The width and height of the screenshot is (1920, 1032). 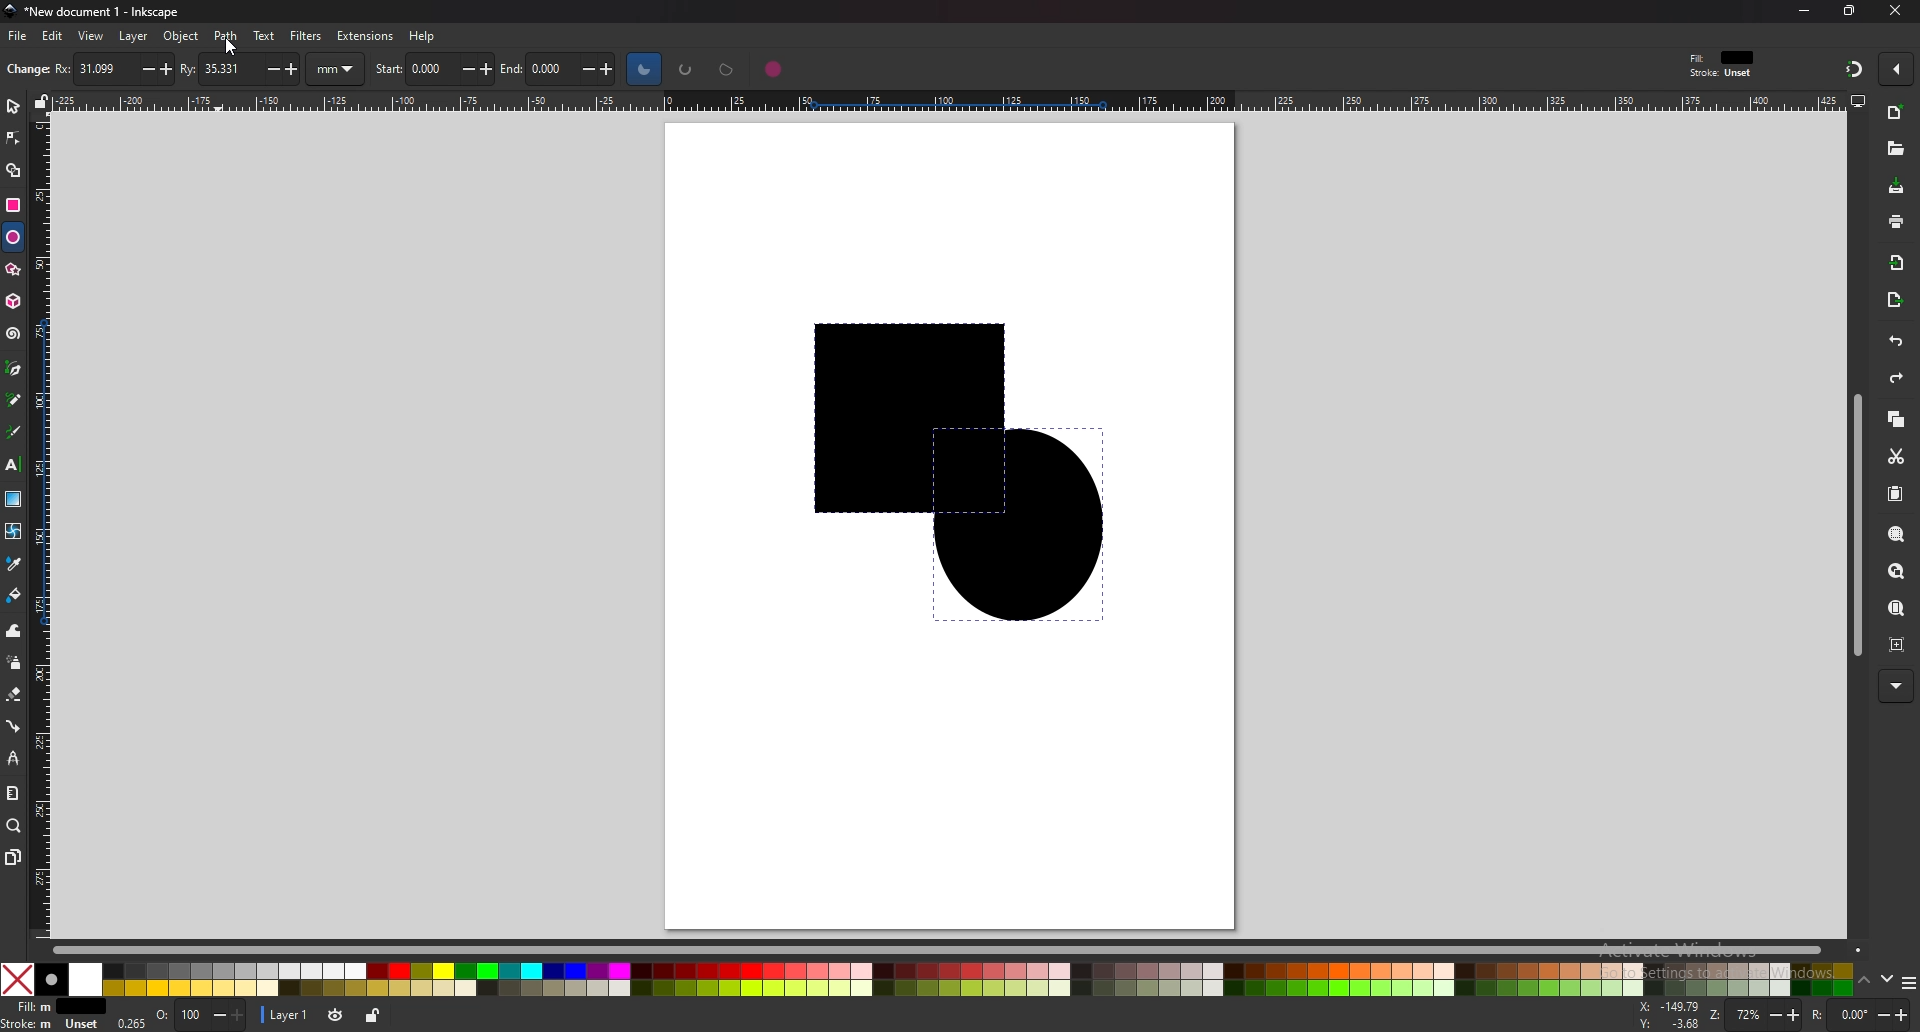 I want to click on measure, so click(x=14, y=794).